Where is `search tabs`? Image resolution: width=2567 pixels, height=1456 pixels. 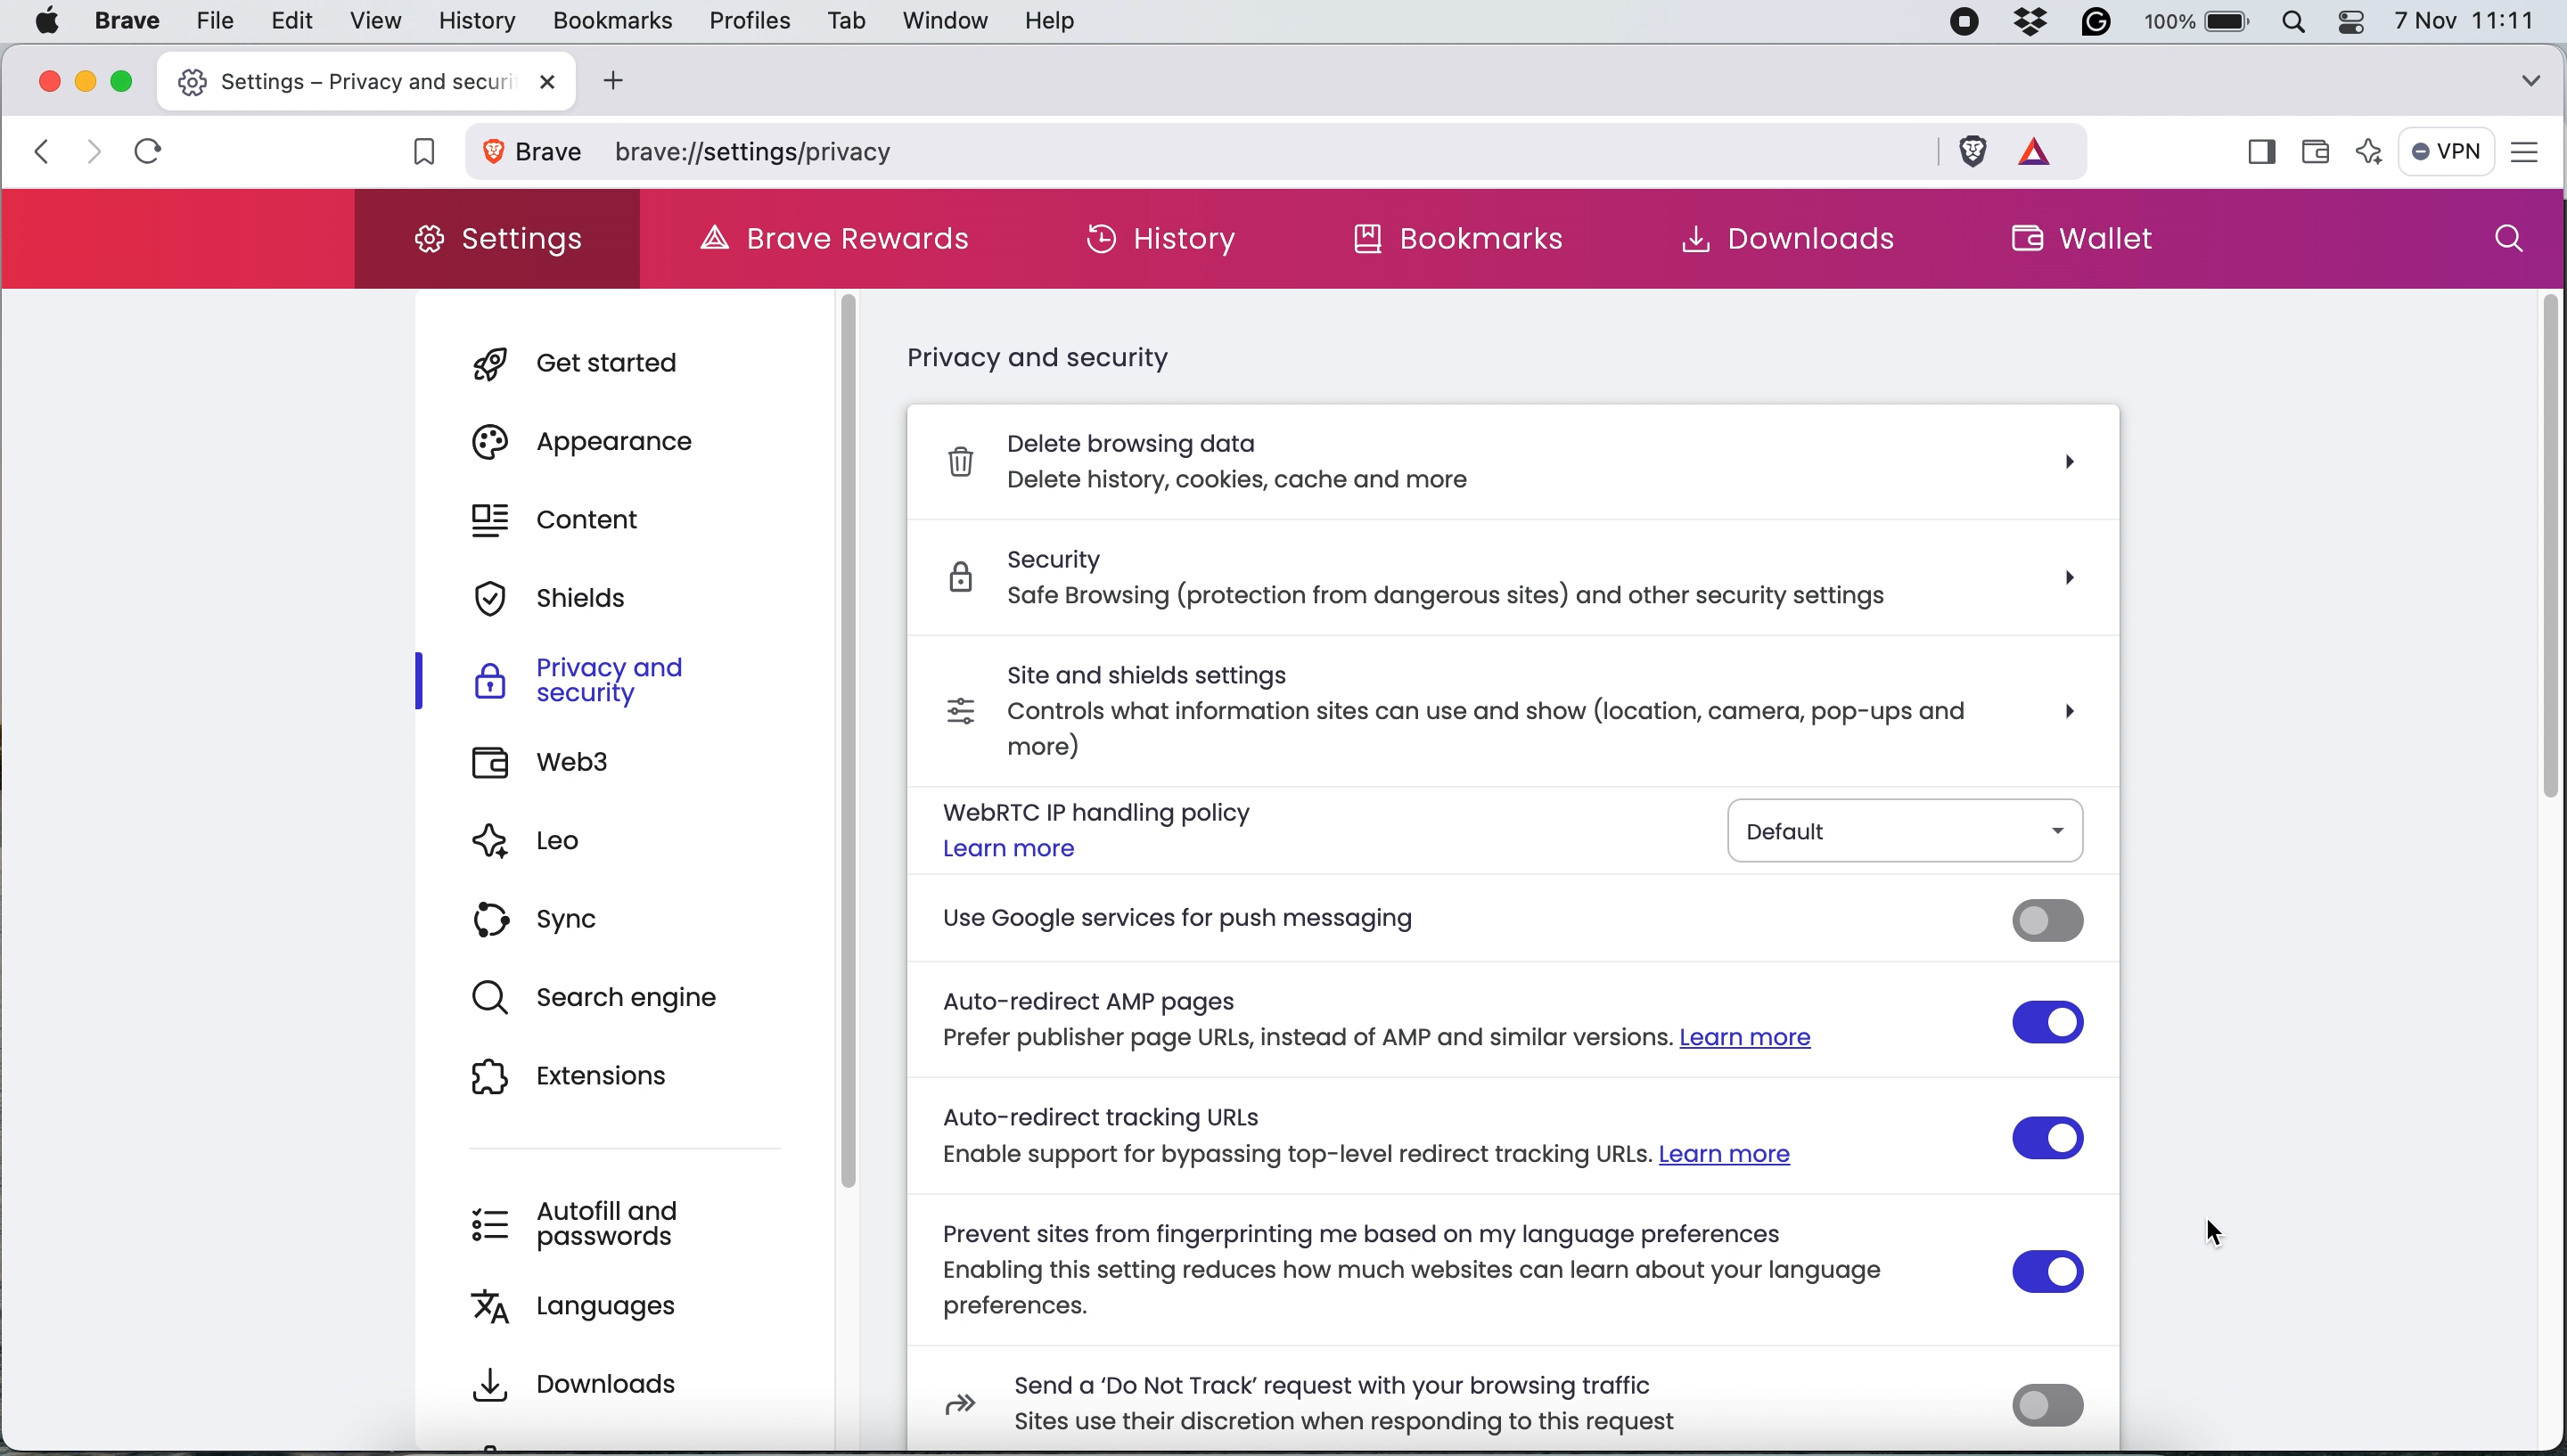 search tabs is located at coordinates (2531, 76).